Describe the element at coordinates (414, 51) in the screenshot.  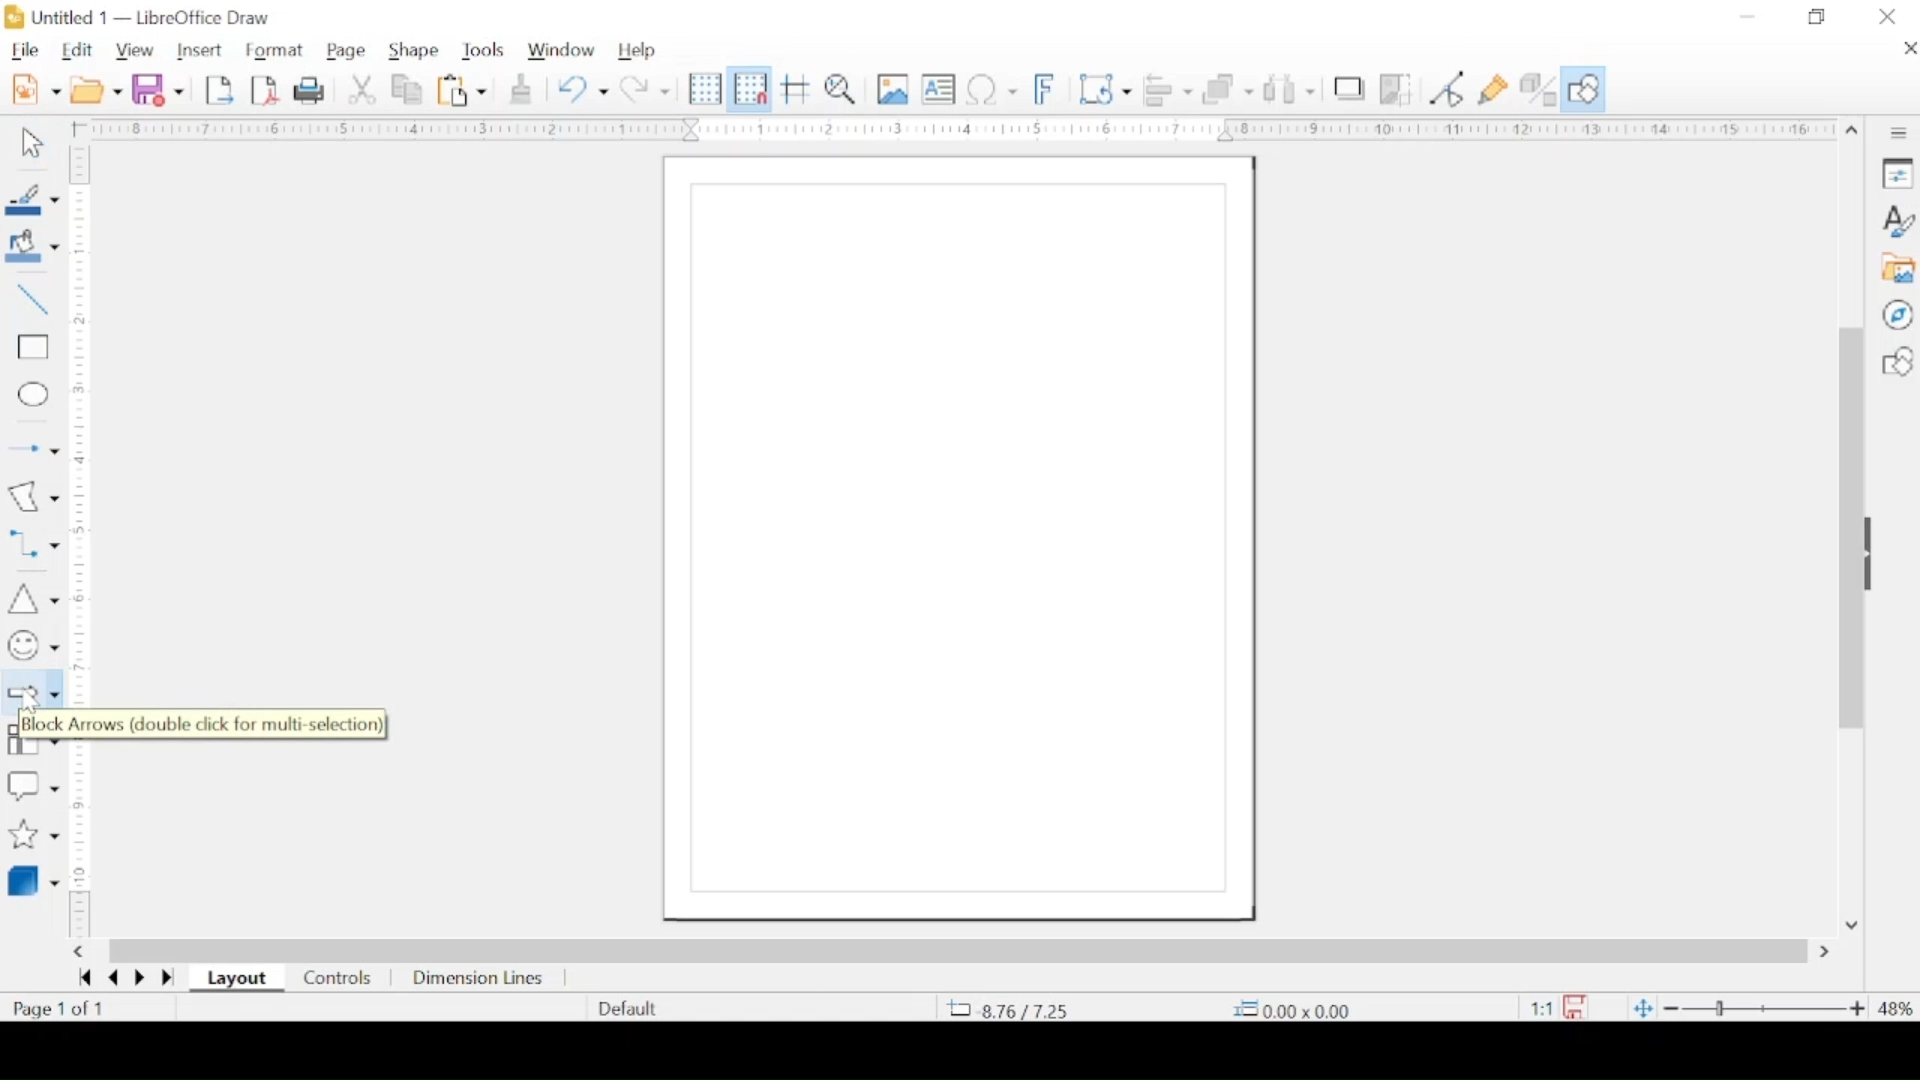
I see `shape` at that location.